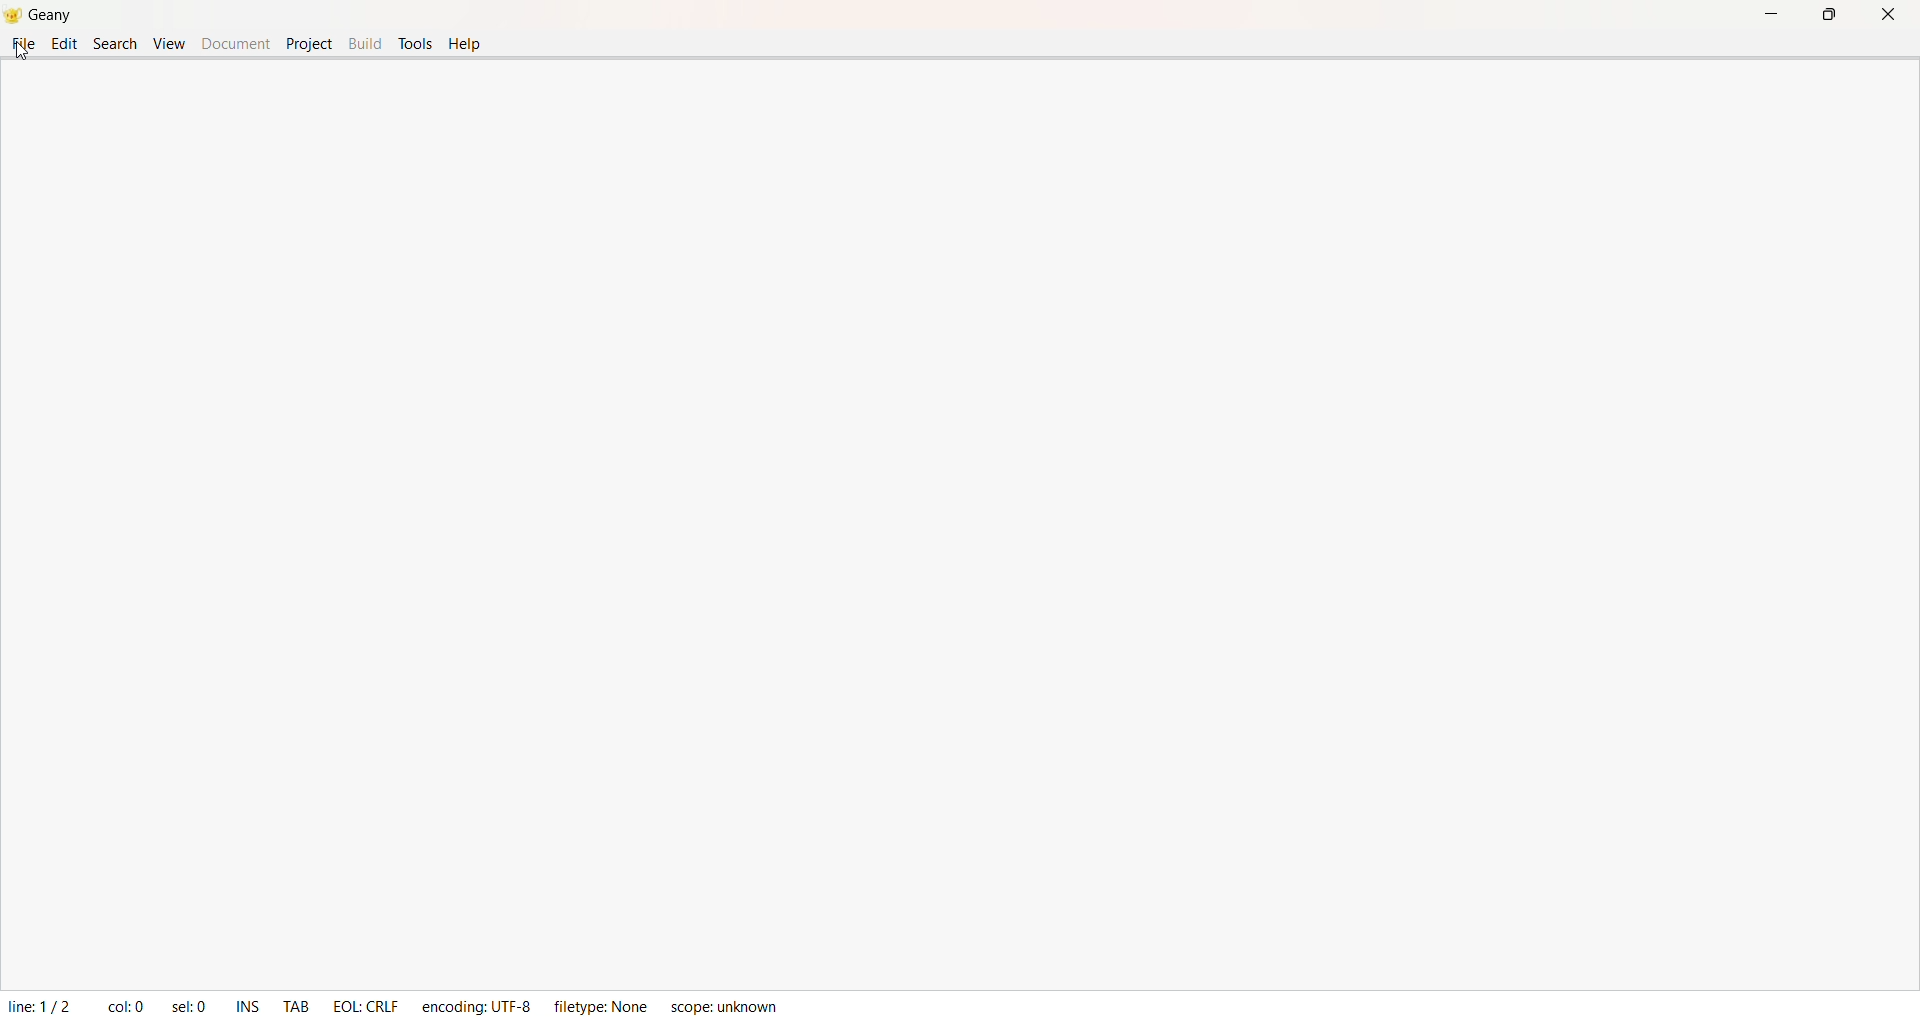  I want to click on Minimize, so click(1768, 15).